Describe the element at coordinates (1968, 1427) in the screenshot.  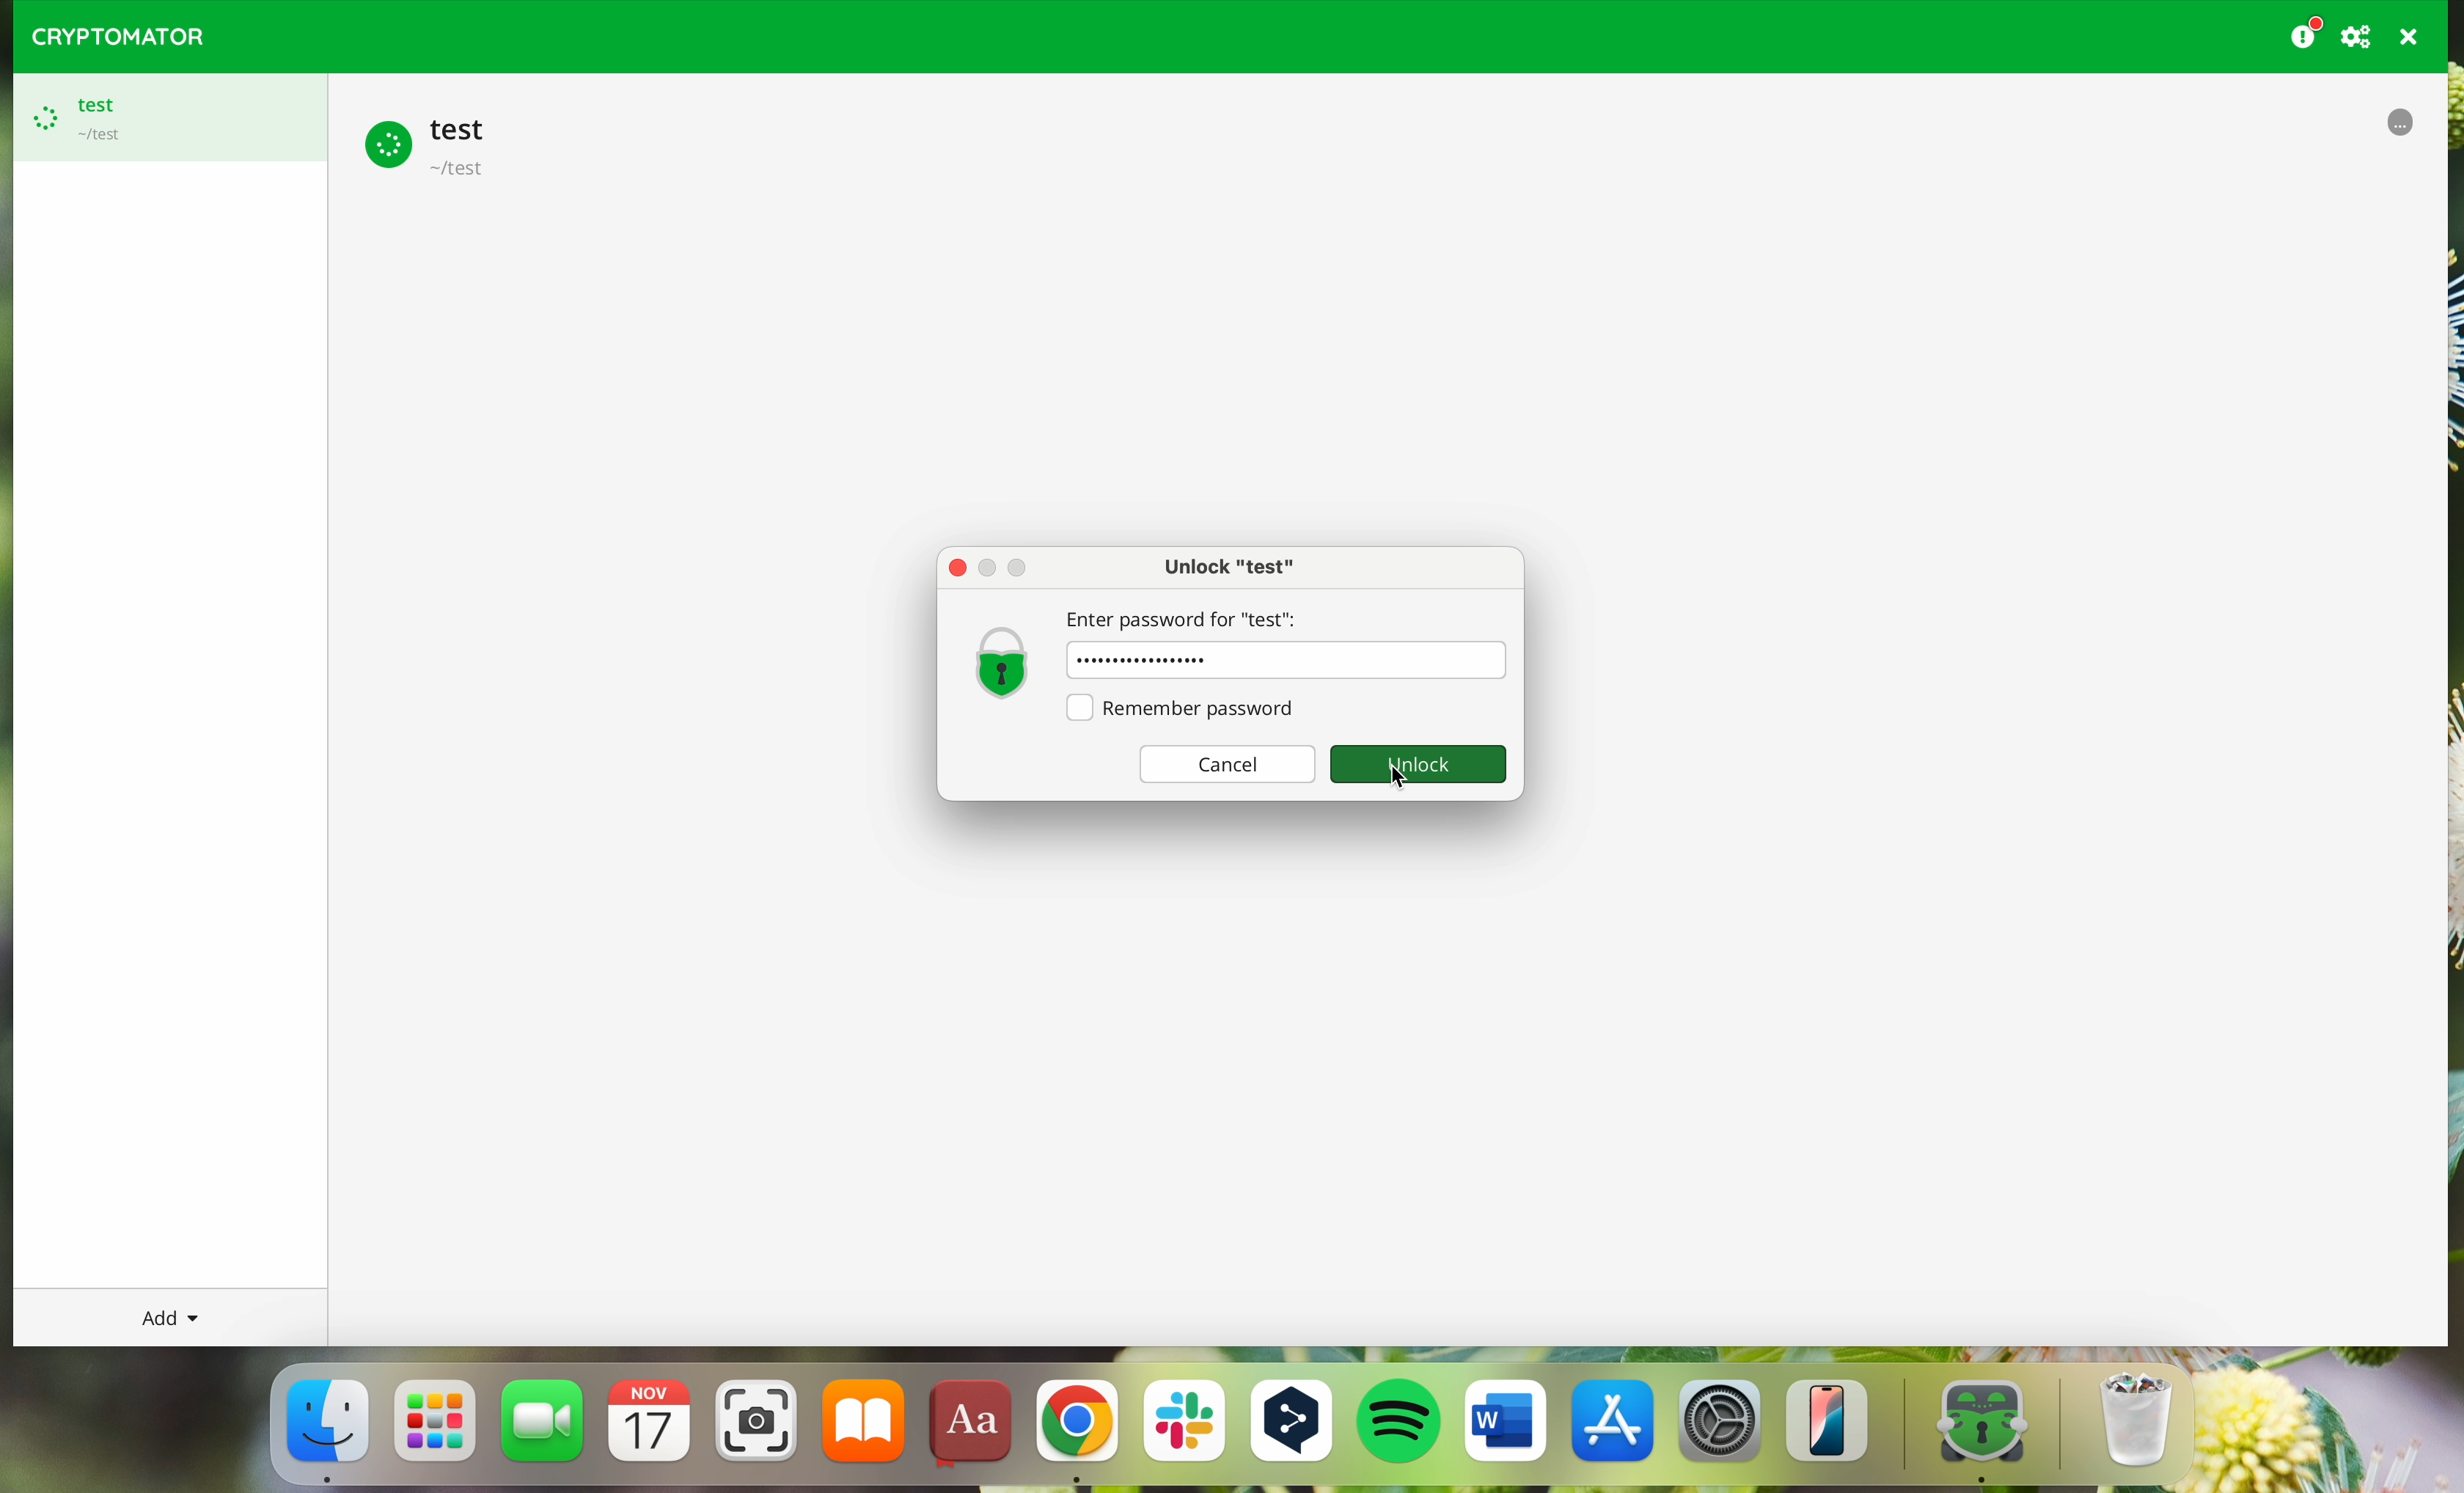
I see `cryptomator app` at that location.